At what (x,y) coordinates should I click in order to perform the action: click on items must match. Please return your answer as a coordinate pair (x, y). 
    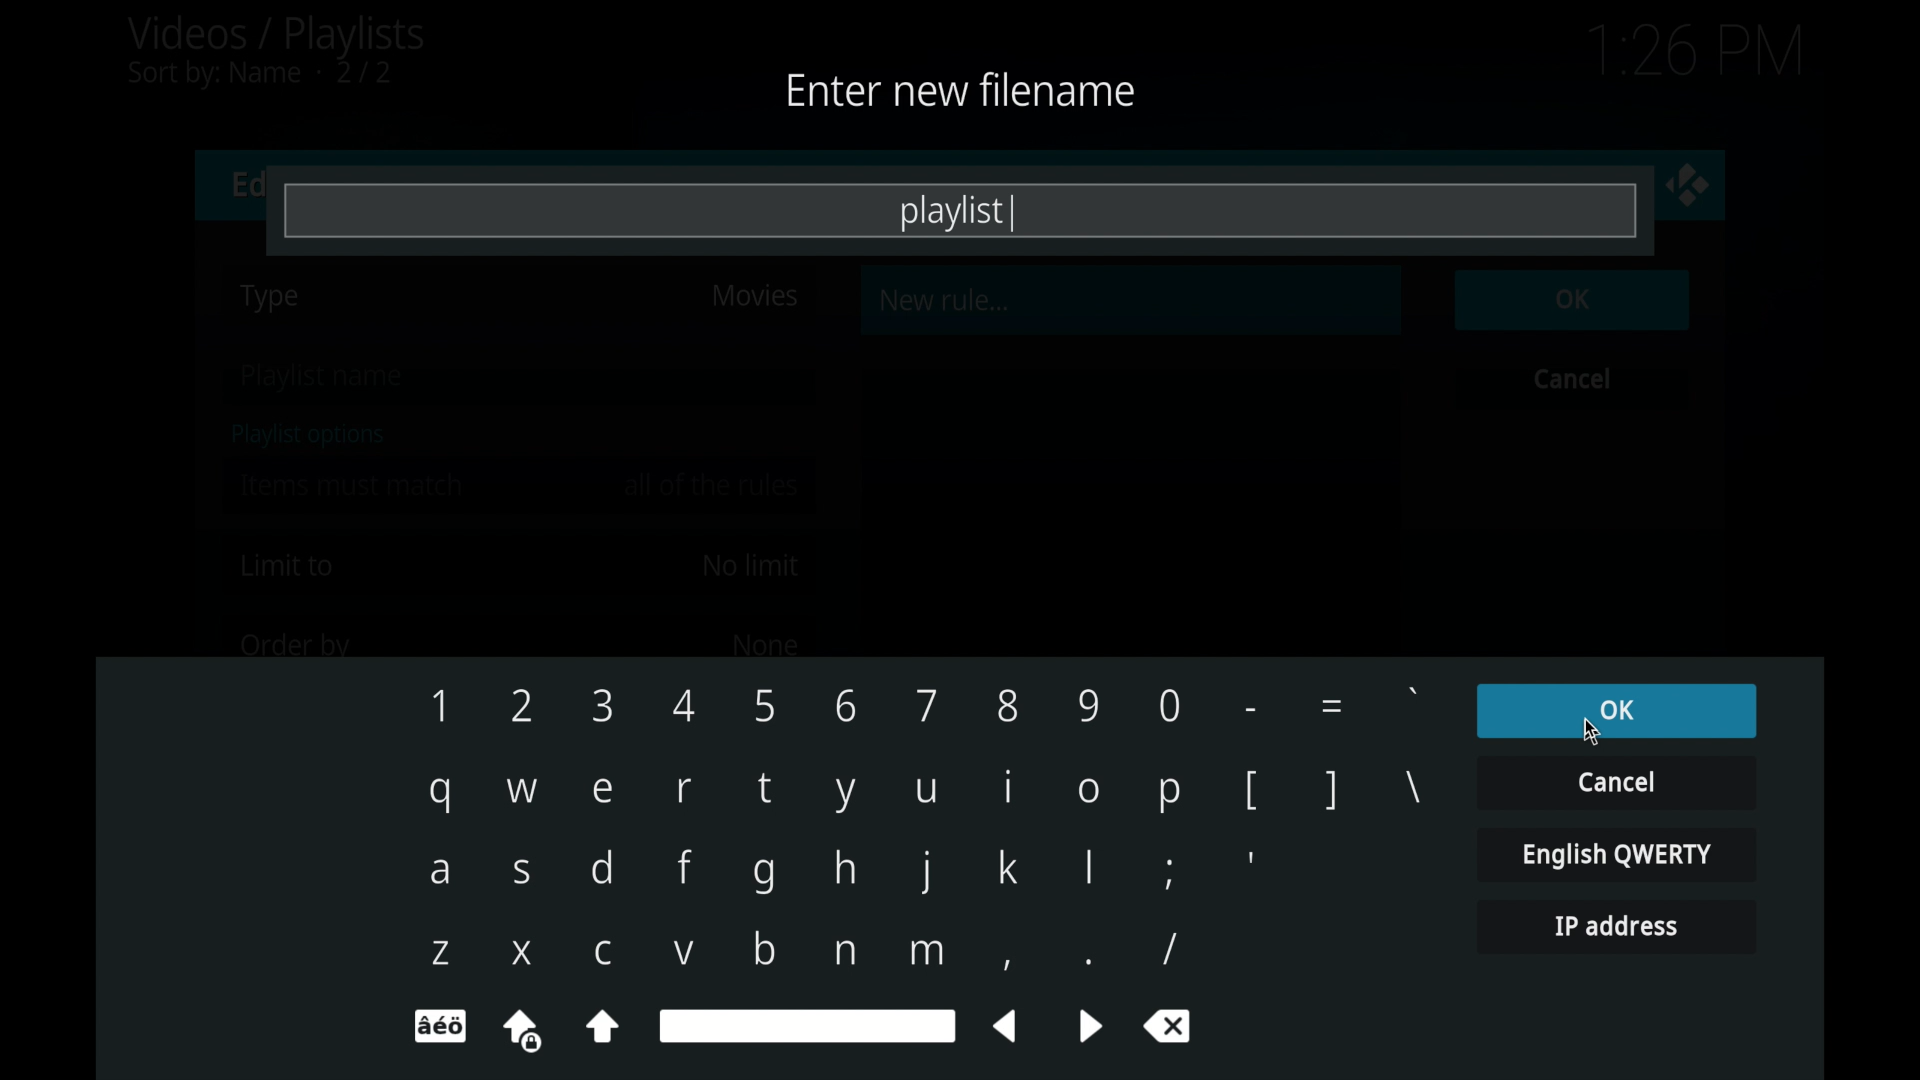
    Looking at the image, I should click on (353, 485).